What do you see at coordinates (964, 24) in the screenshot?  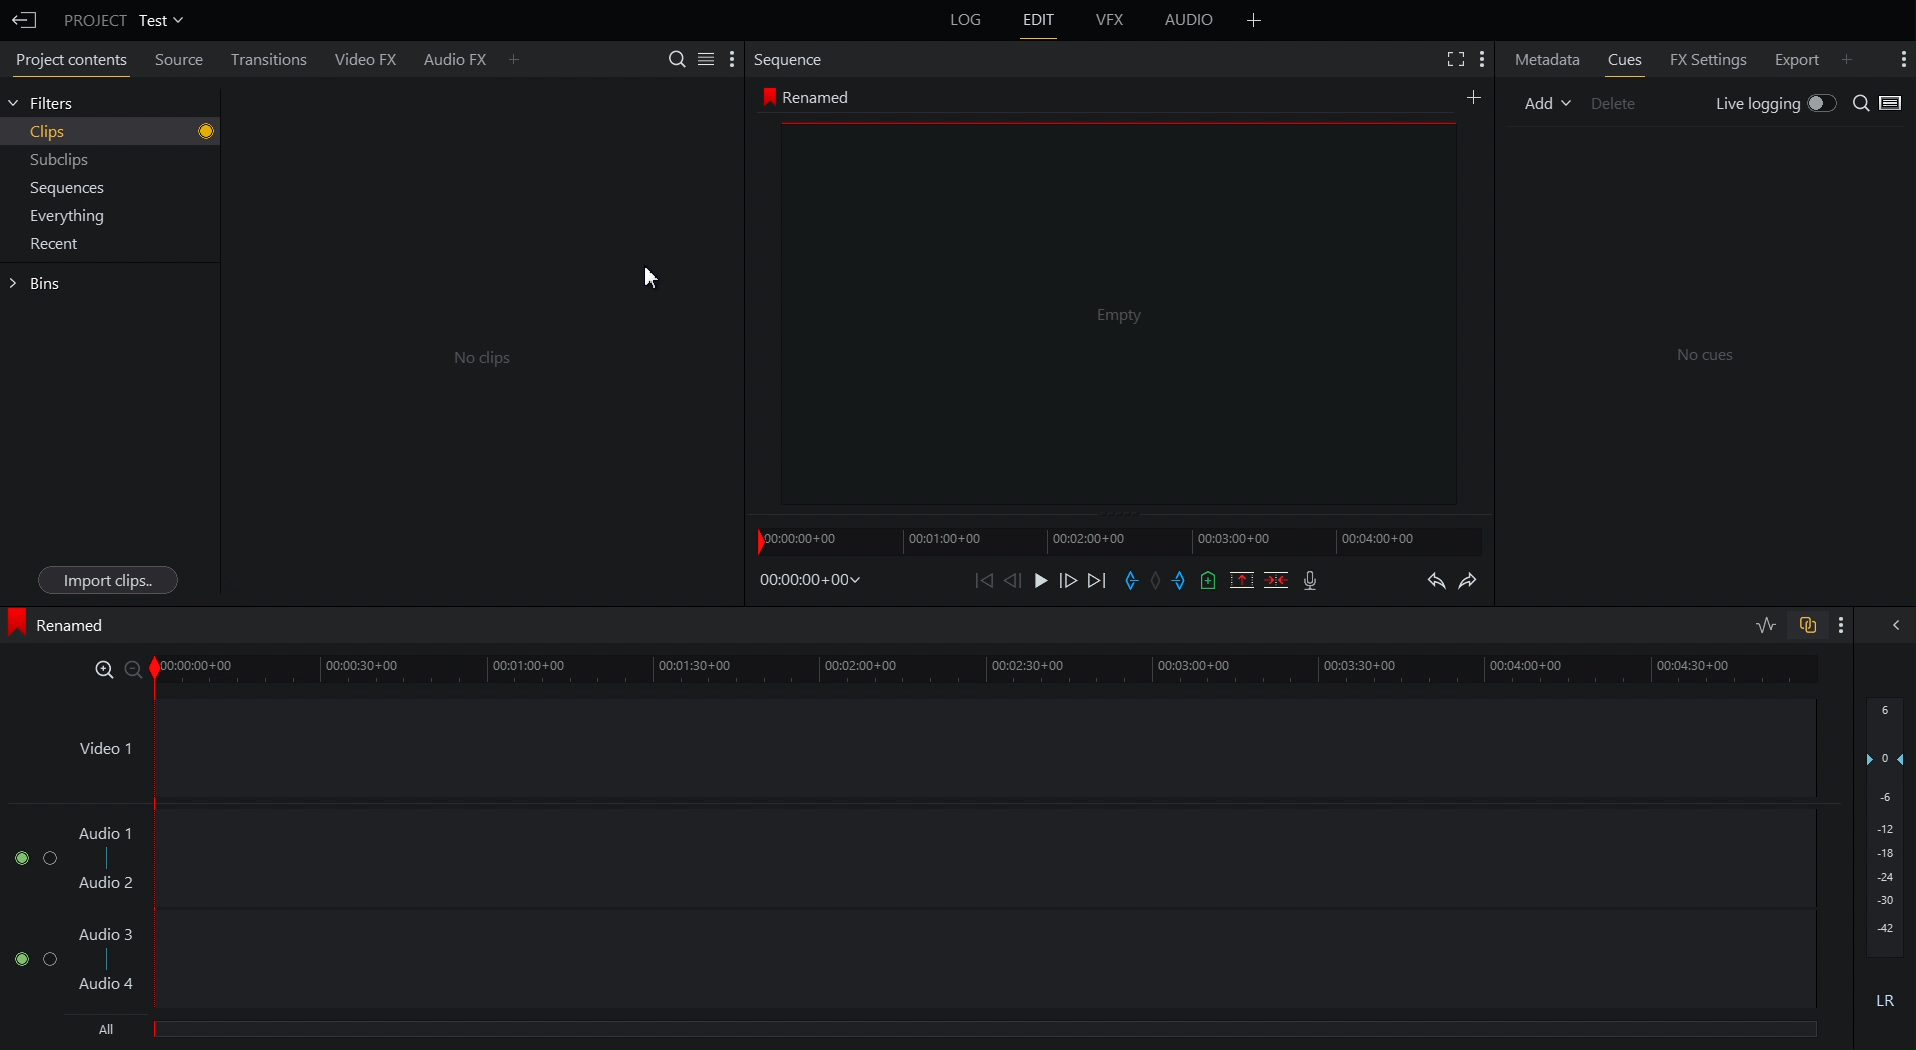 I see `Log` at bounding box center [964, 24].